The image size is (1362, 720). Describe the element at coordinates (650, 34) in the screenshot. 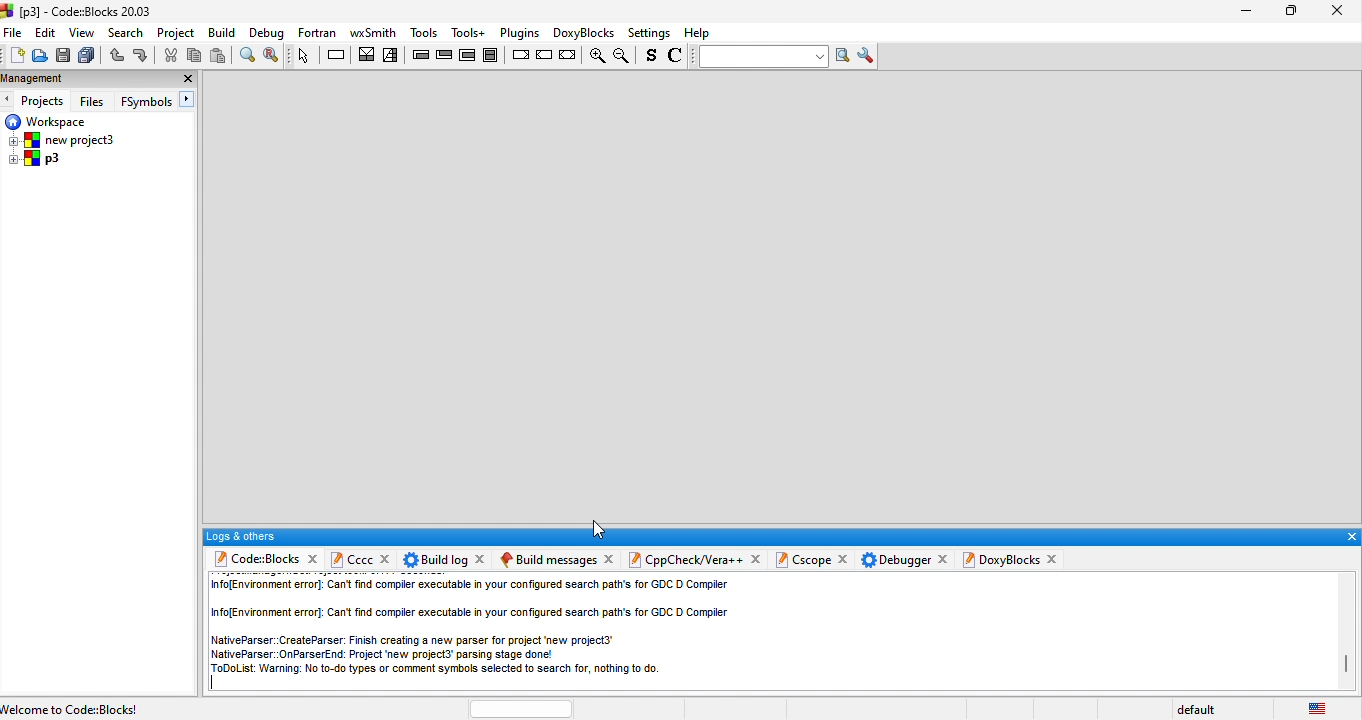

I see `settings` at that location.